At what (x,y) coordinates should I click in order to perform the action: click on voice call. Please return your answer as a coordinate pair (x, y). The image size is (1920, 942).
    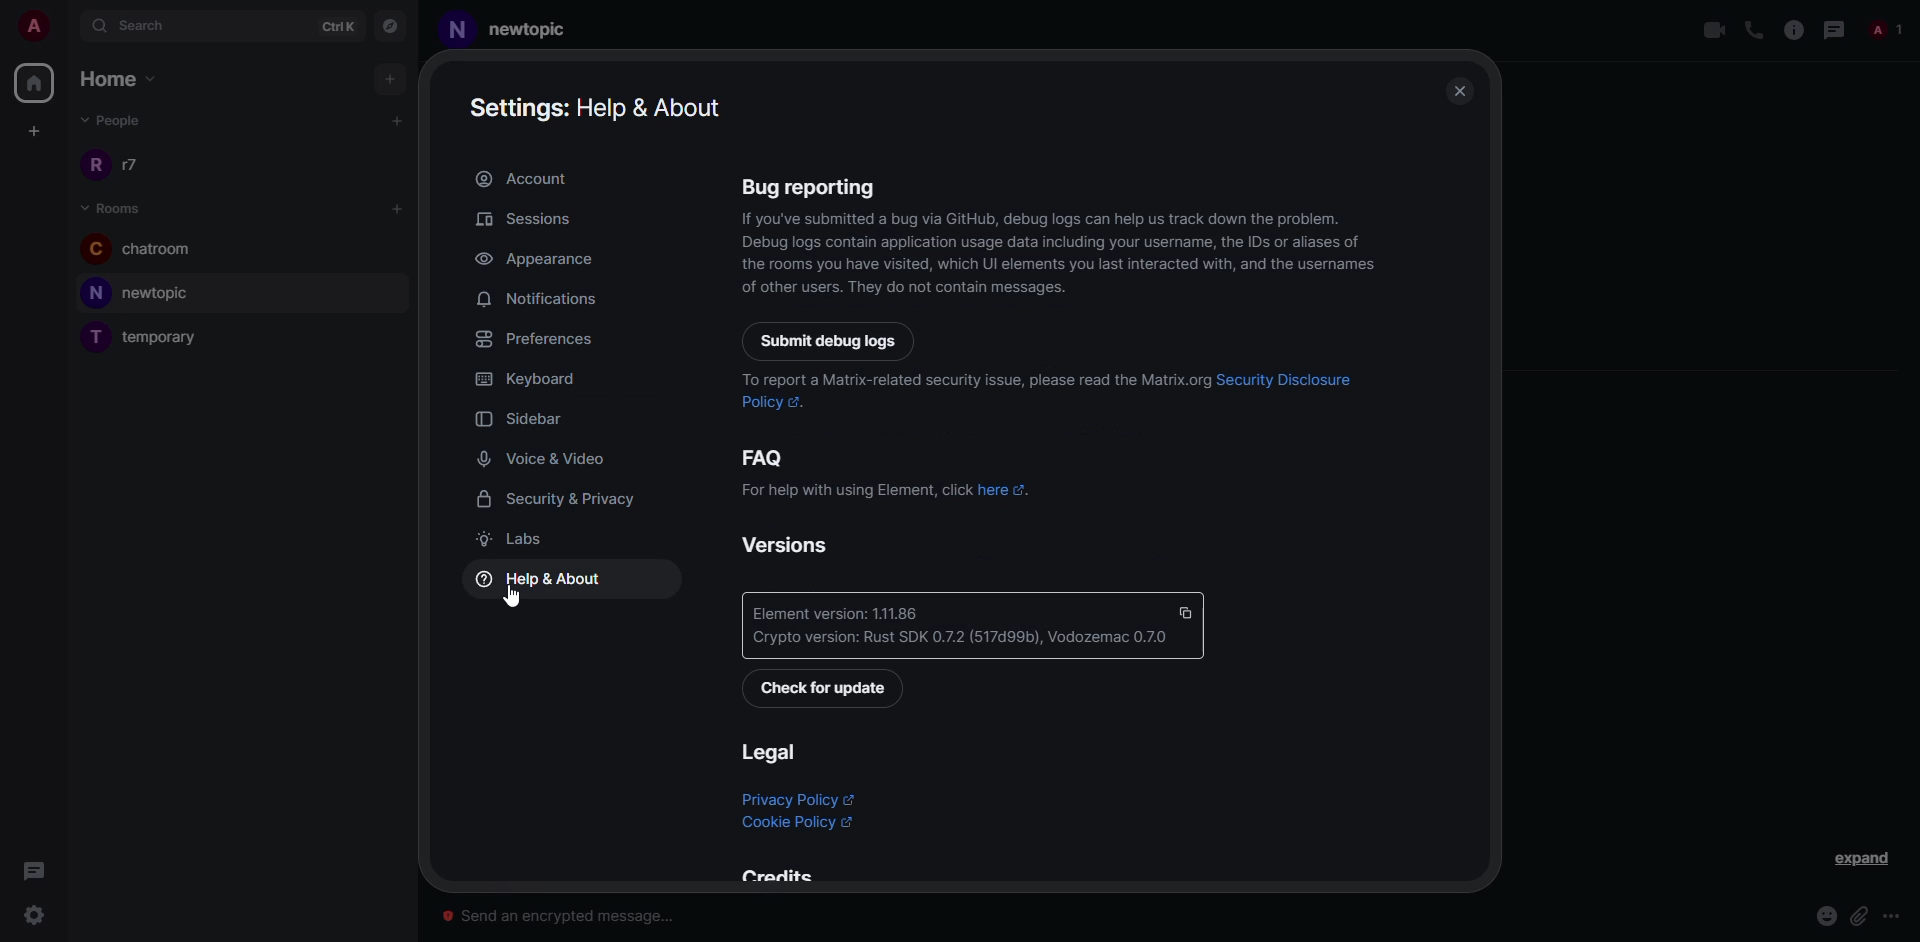
    Looking at the image, I should click on (1753, 30).